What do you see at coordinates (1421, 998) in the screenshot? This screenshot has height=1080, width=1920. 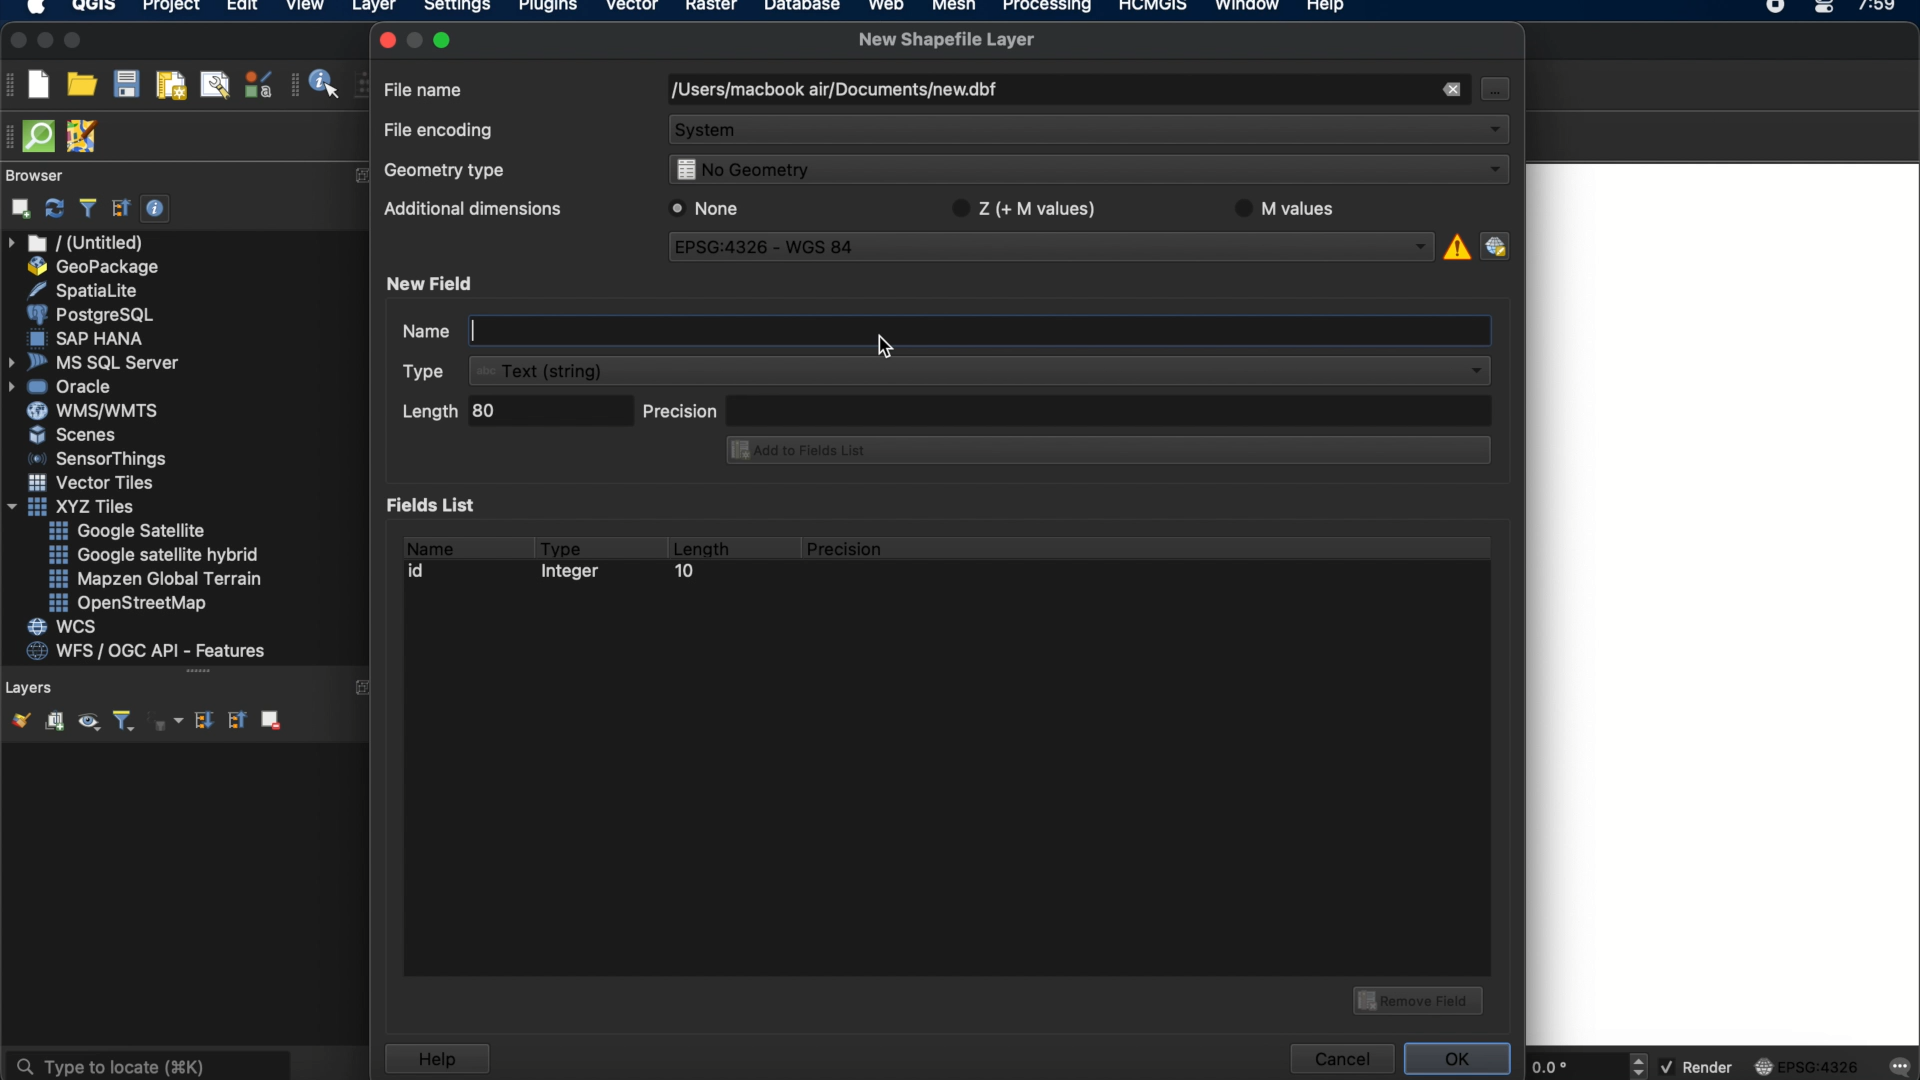 I see `remove field` at bounding box center [1421, 998].